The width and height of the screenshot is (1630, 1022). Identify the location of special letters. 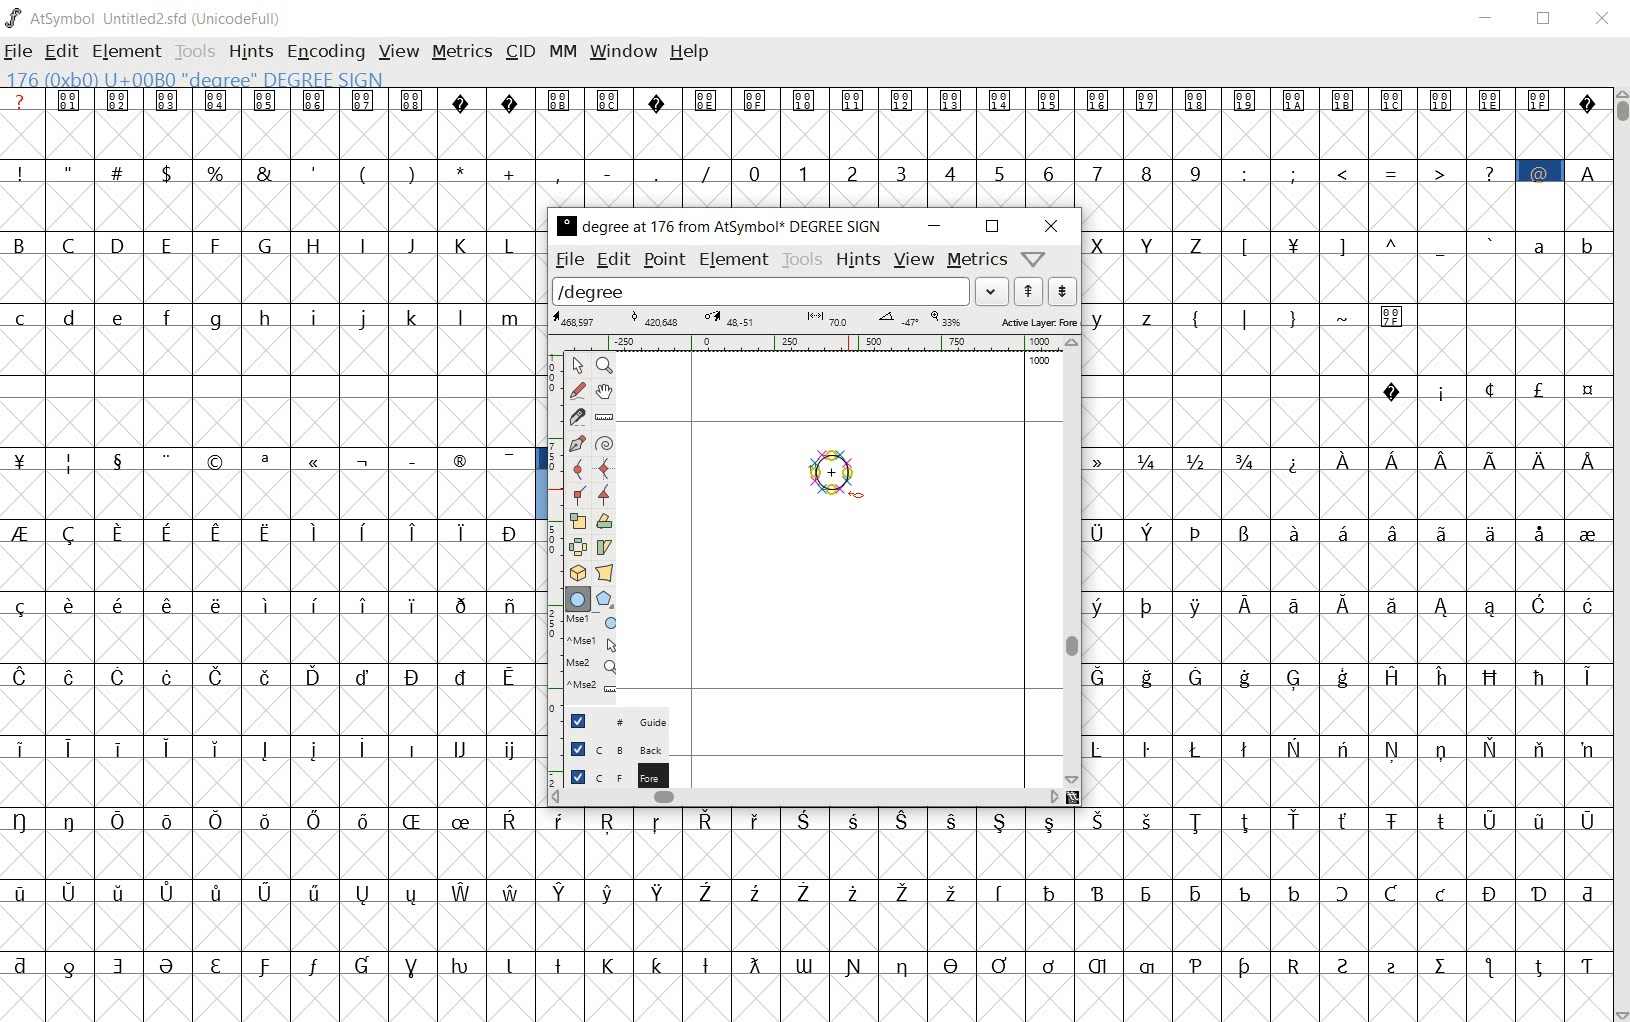
(274, 745).